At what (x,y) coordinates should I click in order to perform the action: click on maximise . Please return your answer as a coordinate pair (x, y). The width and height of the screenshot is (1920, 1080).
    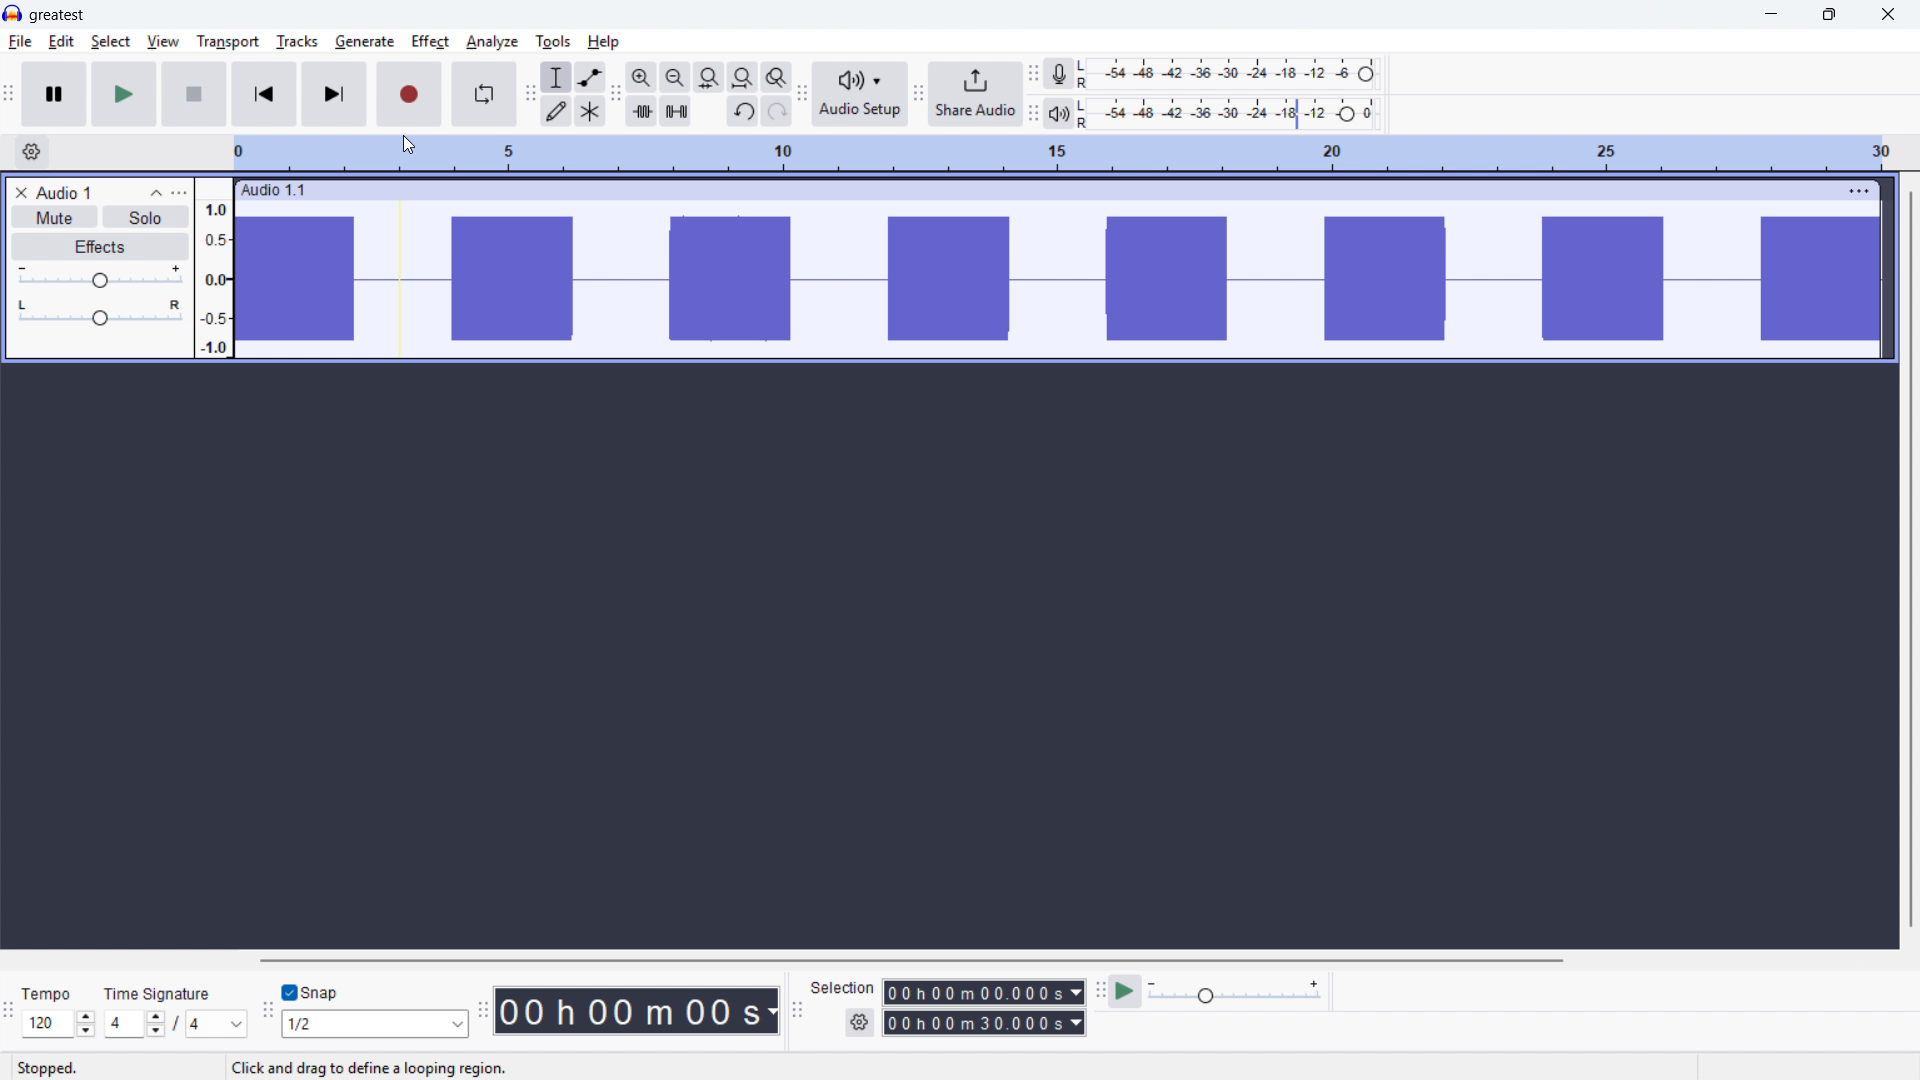
    Looking at the image, I should click on (1827, 15).